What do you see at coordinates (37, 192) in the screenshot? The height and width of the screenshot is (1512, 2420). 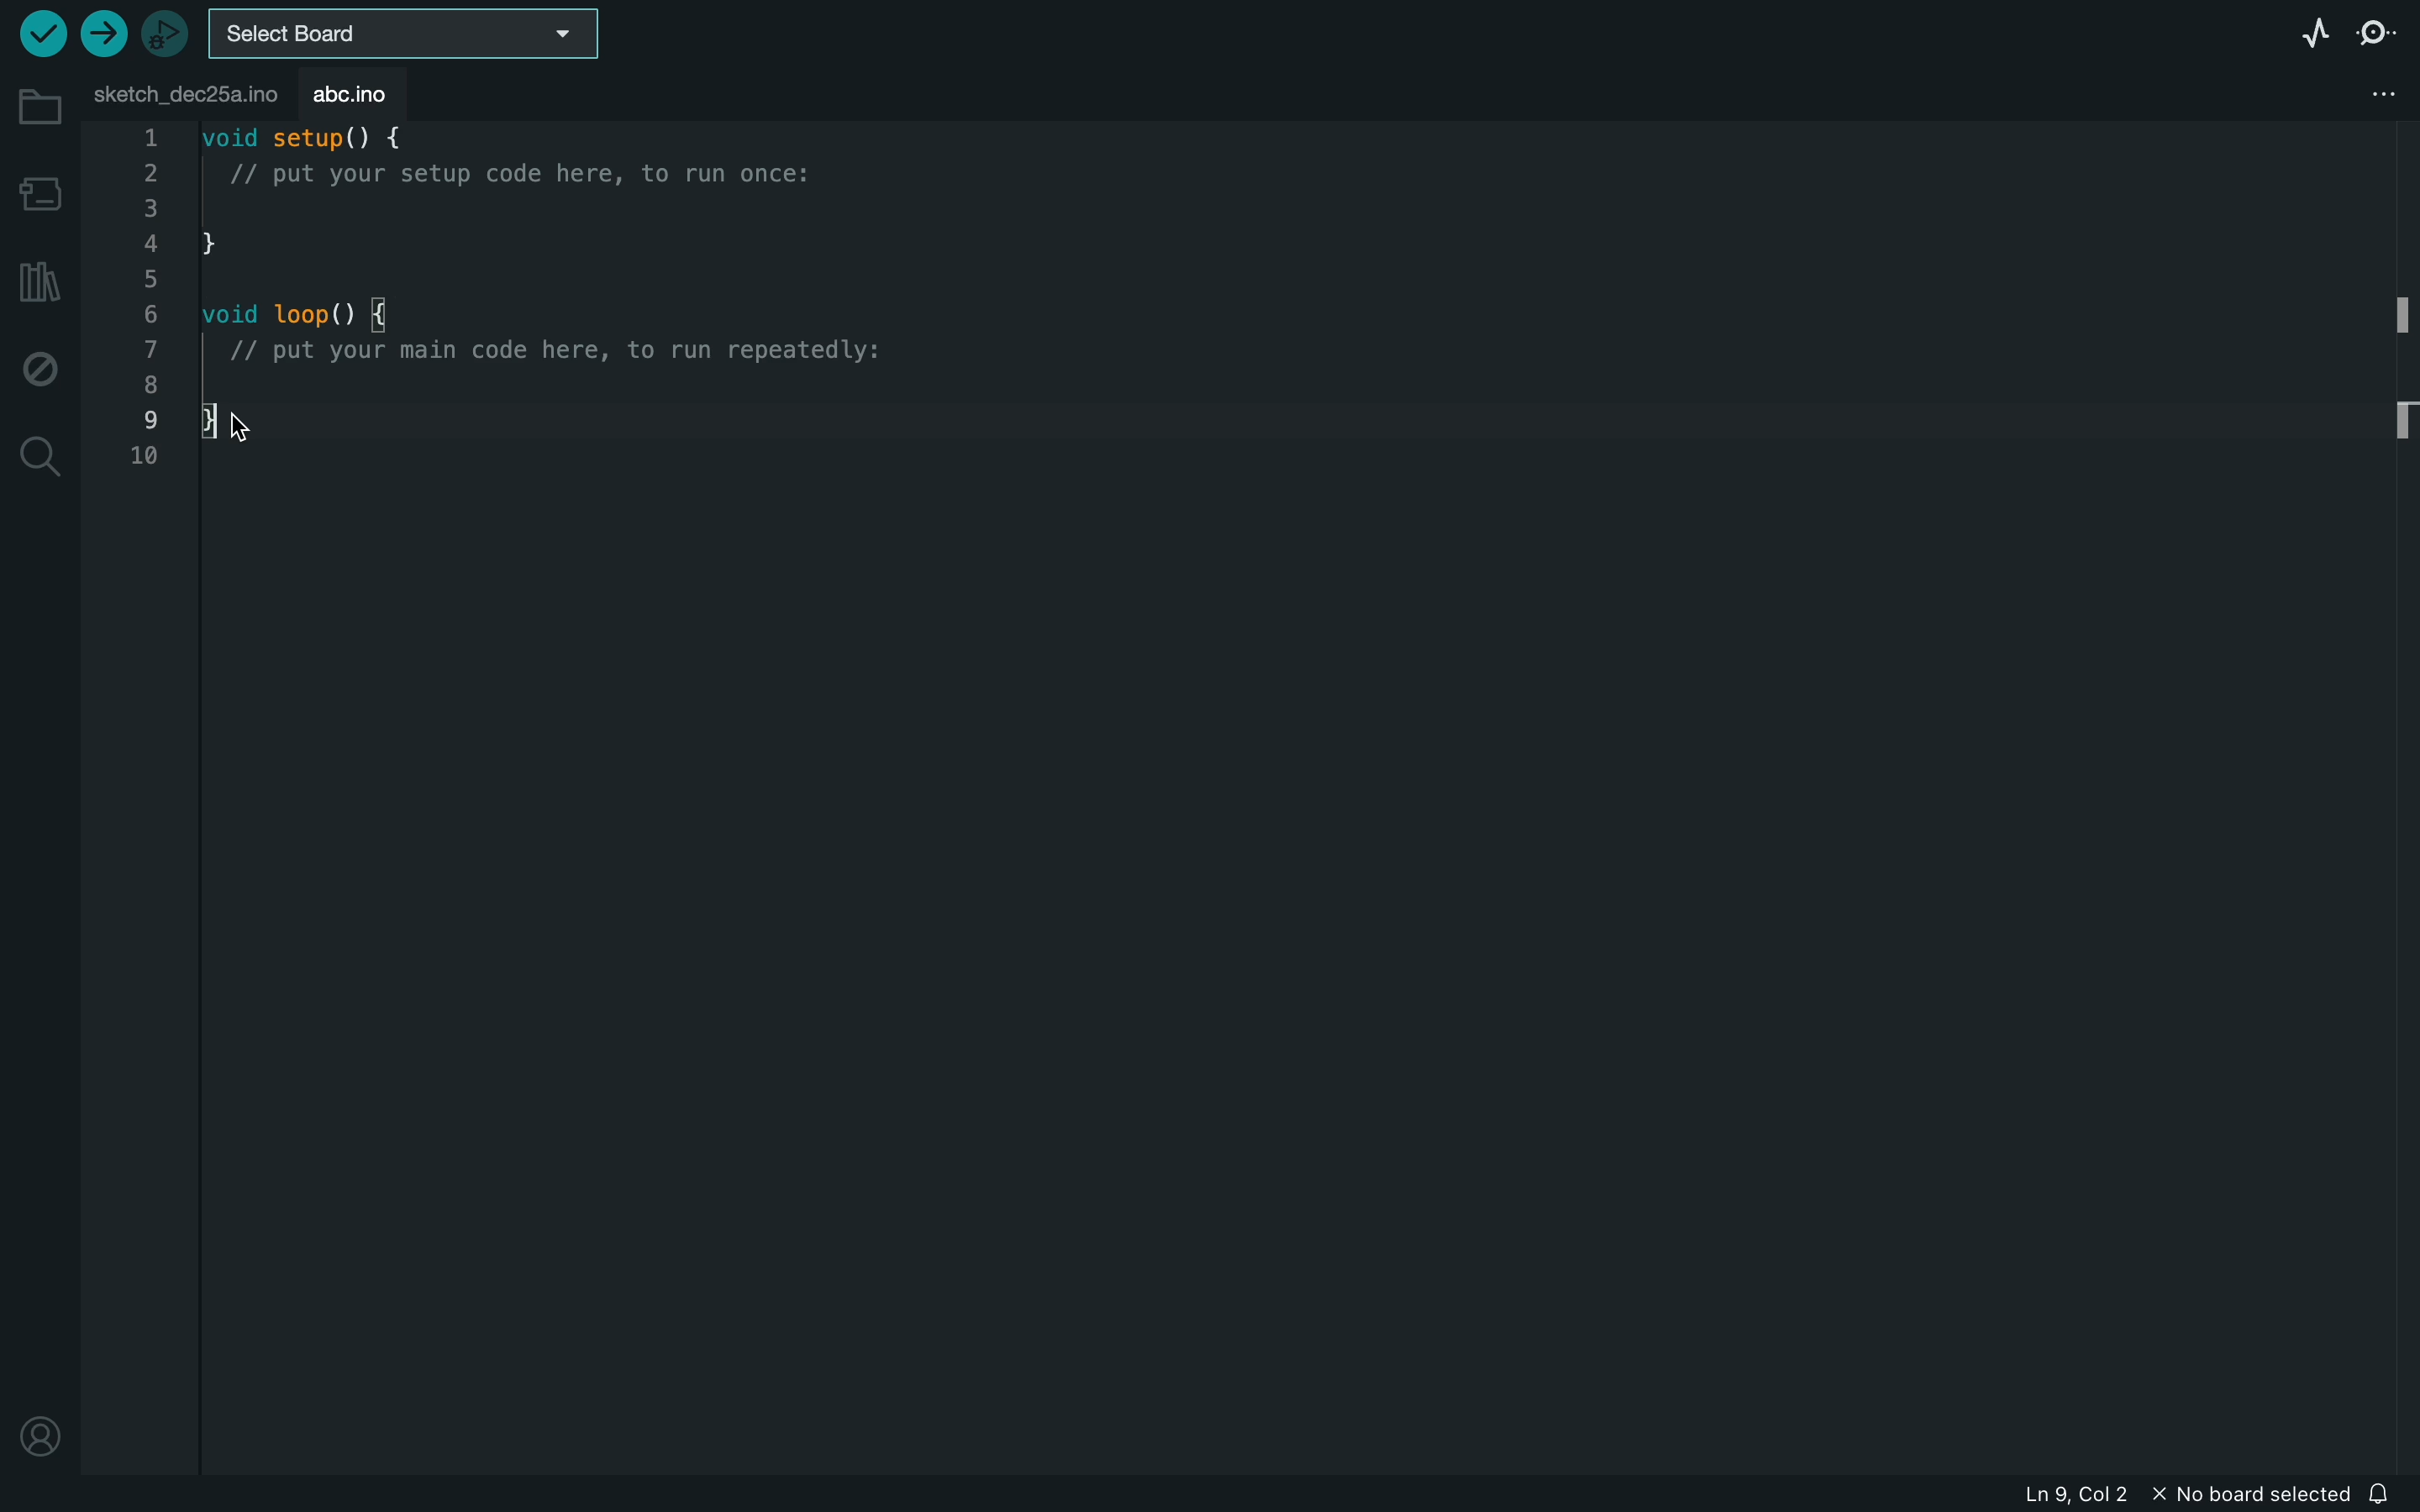 I see `board  manager` at bounding box center [37, 192].